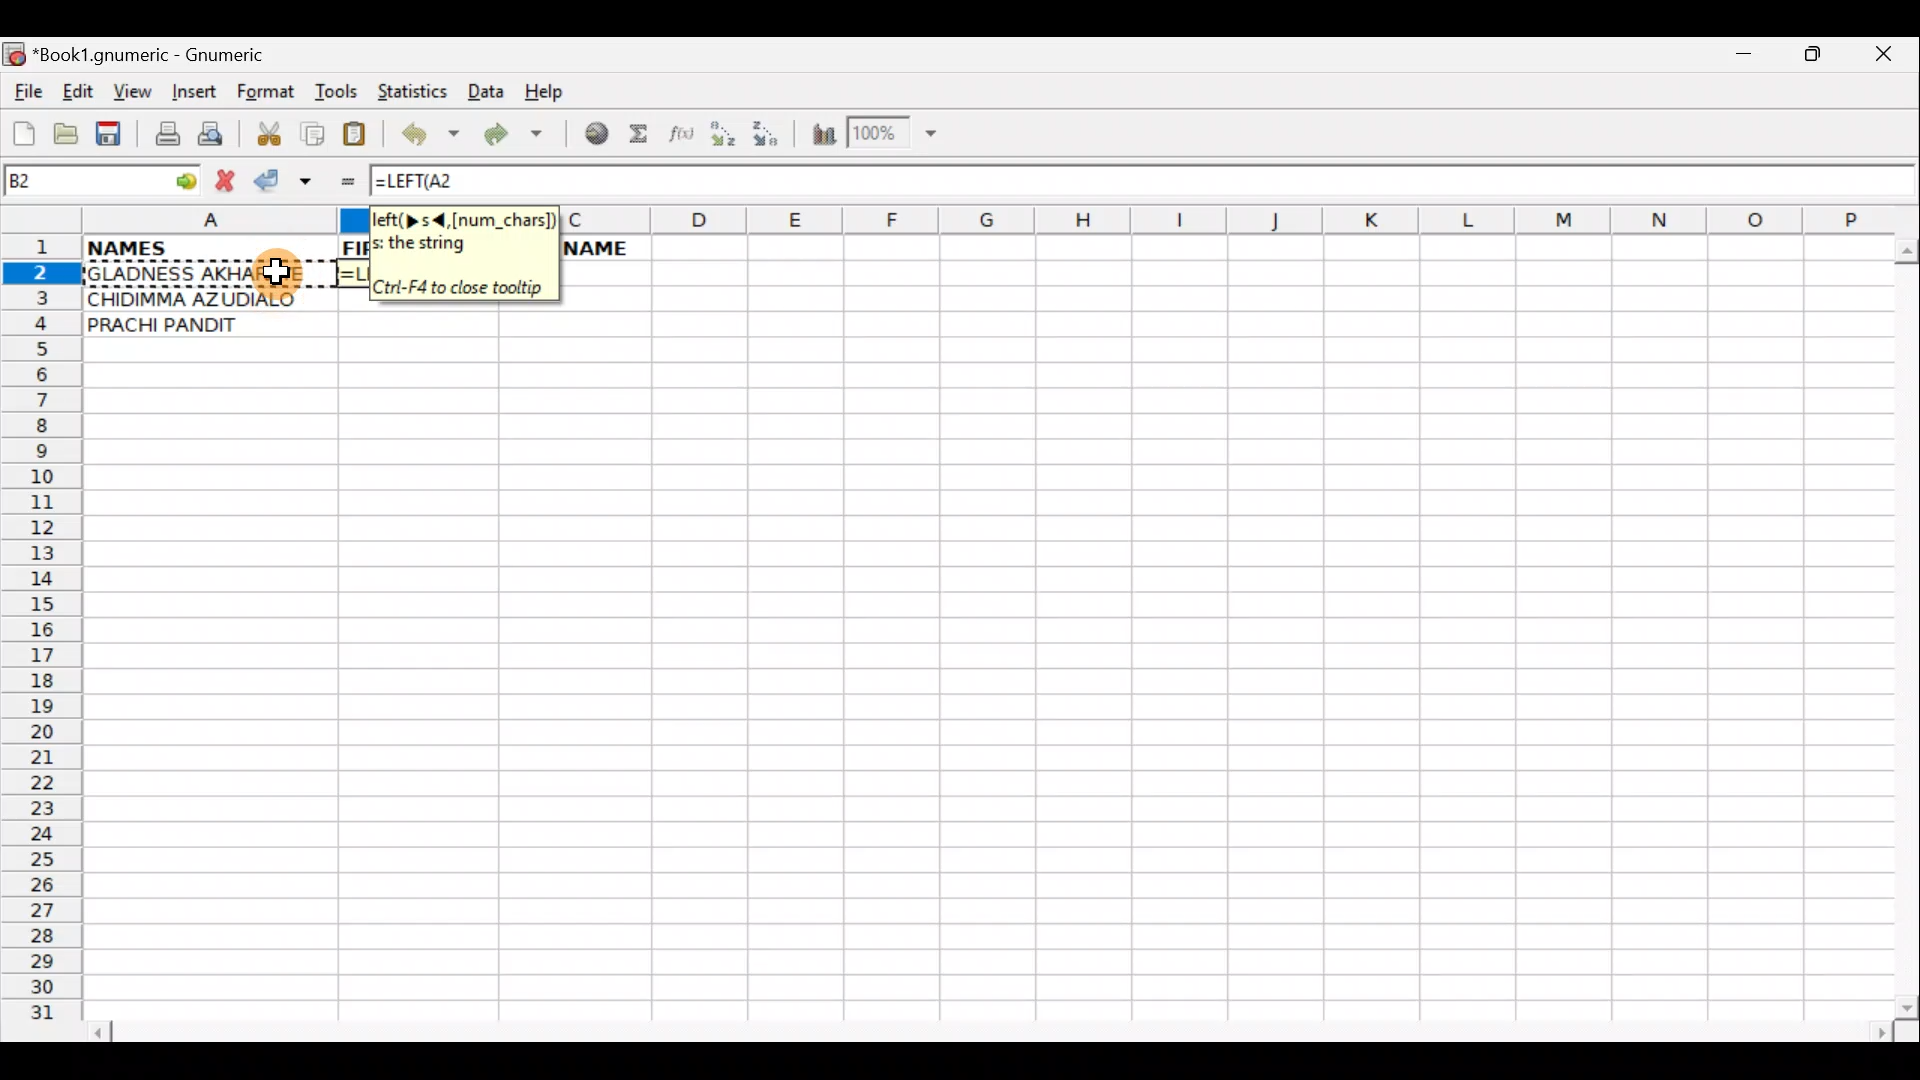 The width and height of the screenshot is (1920, 1080). What do you see at coordinates (361, 137) in the screenshot?
I see `Paste clipboard` at bounding box center [361, 137].